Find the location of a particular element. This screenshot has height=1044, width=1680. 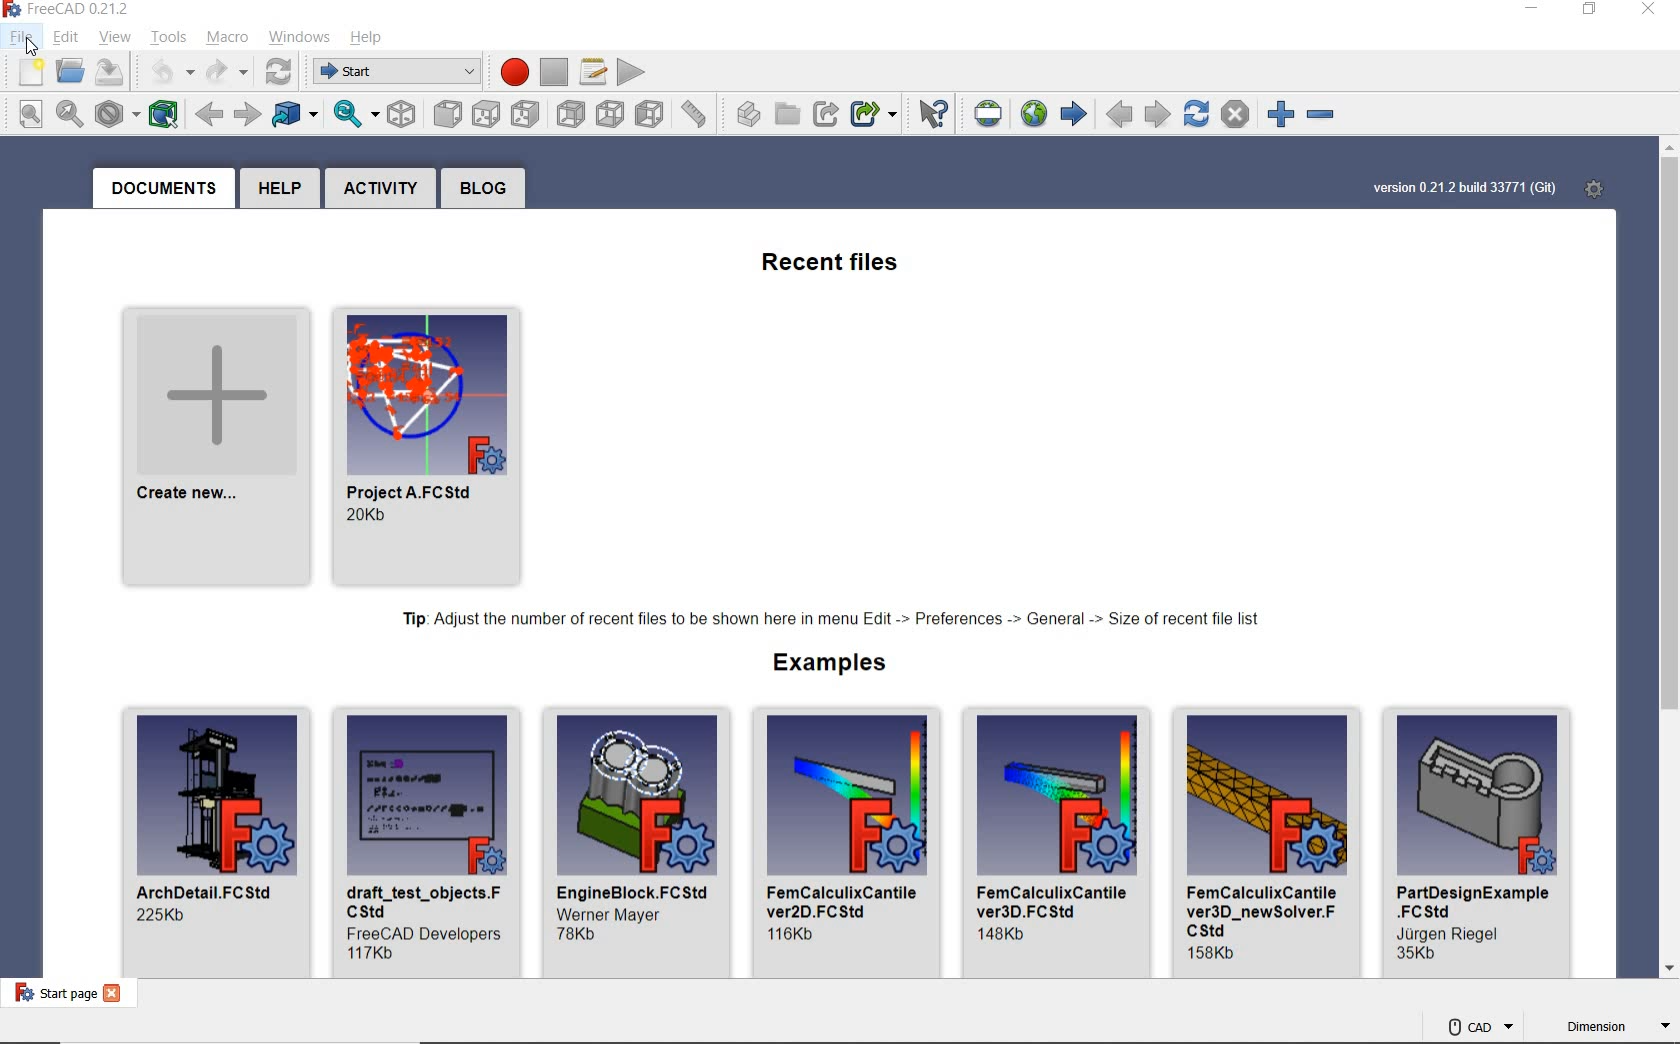

FIT SELECTION is located at coordinates (70, 115).